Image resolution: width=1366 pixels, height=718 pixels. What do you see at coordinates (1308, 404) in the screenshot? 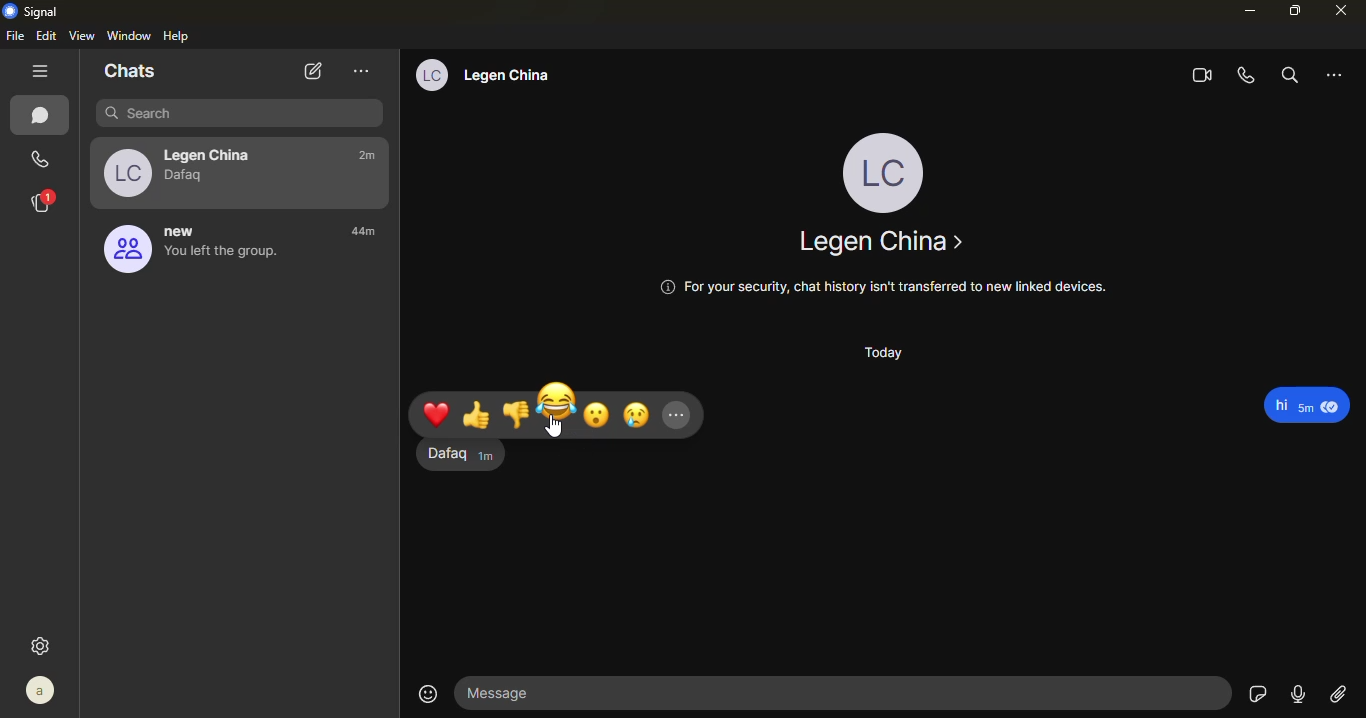
I see `message- Hi 5m` at bounding box center [1308, 404].